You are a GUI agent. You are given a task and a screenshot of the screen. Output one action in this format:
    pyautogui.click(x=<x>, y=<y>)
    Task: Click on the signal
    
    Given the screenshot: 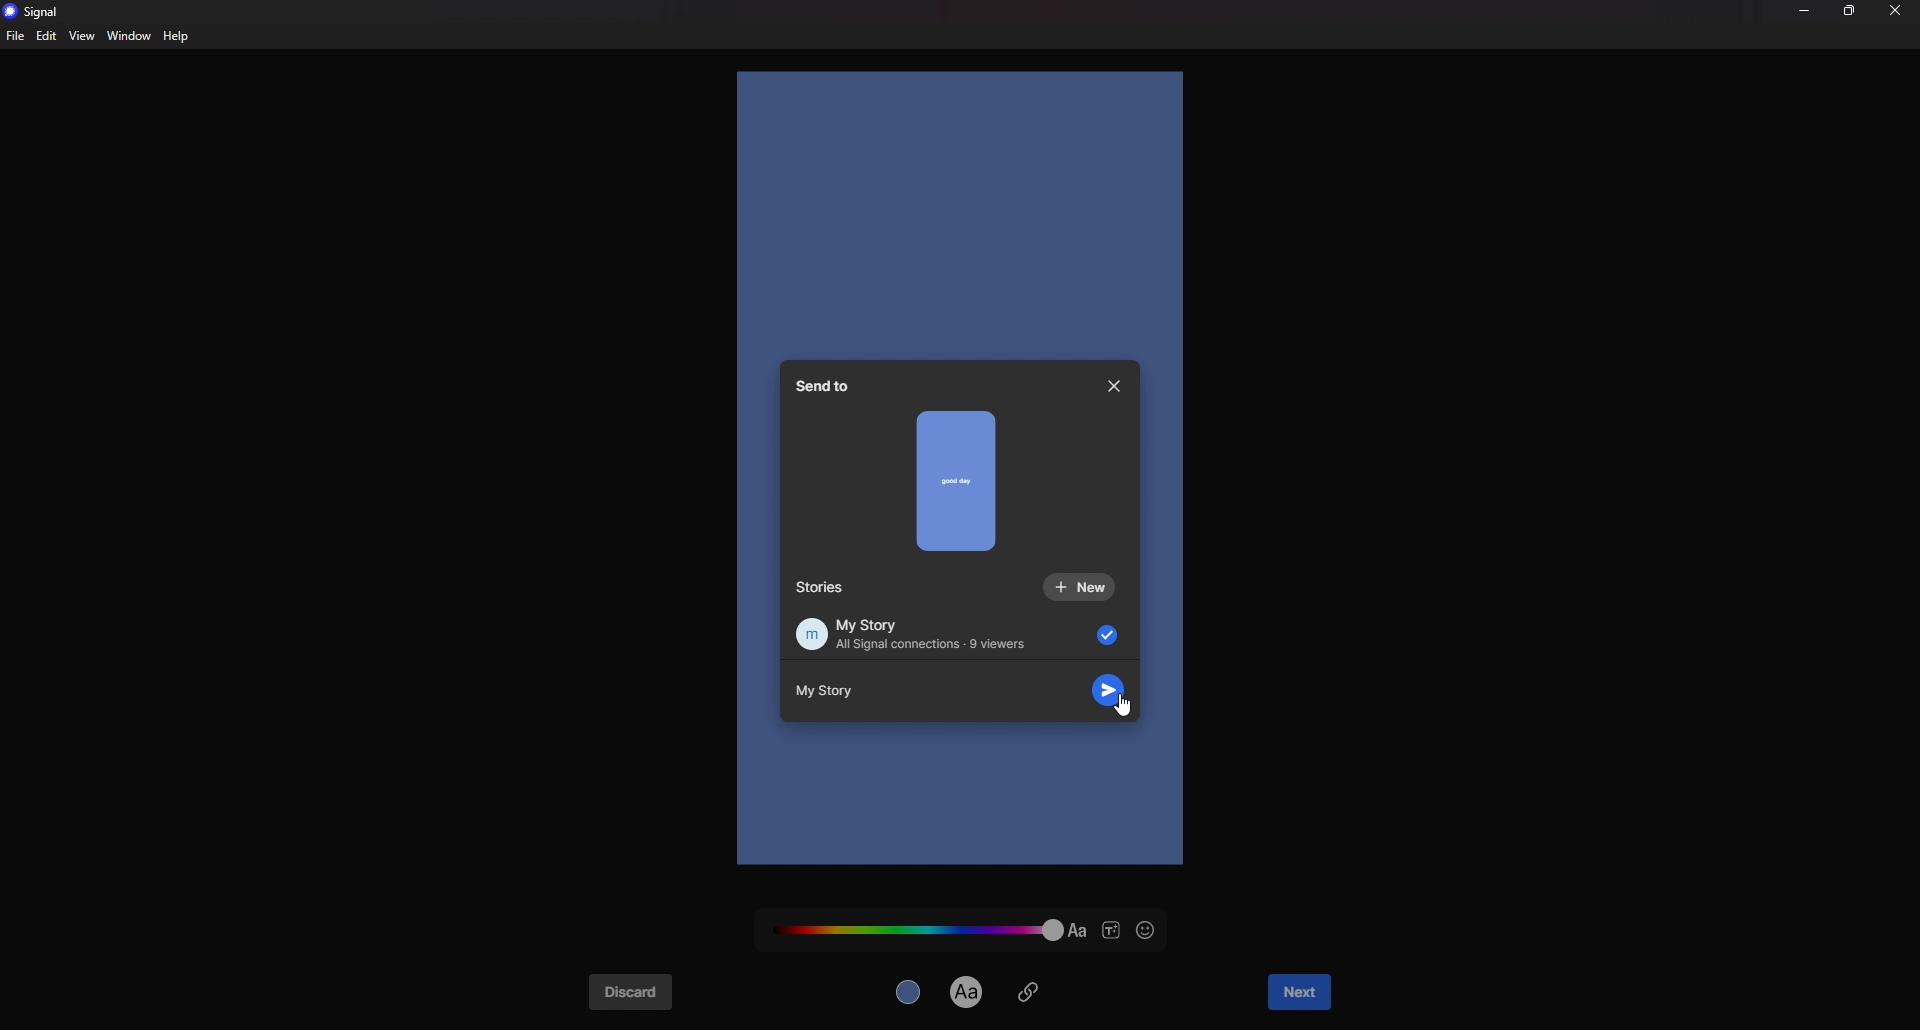 What is the action you would take?
    pyautogui.click(x=37, y=11)
    